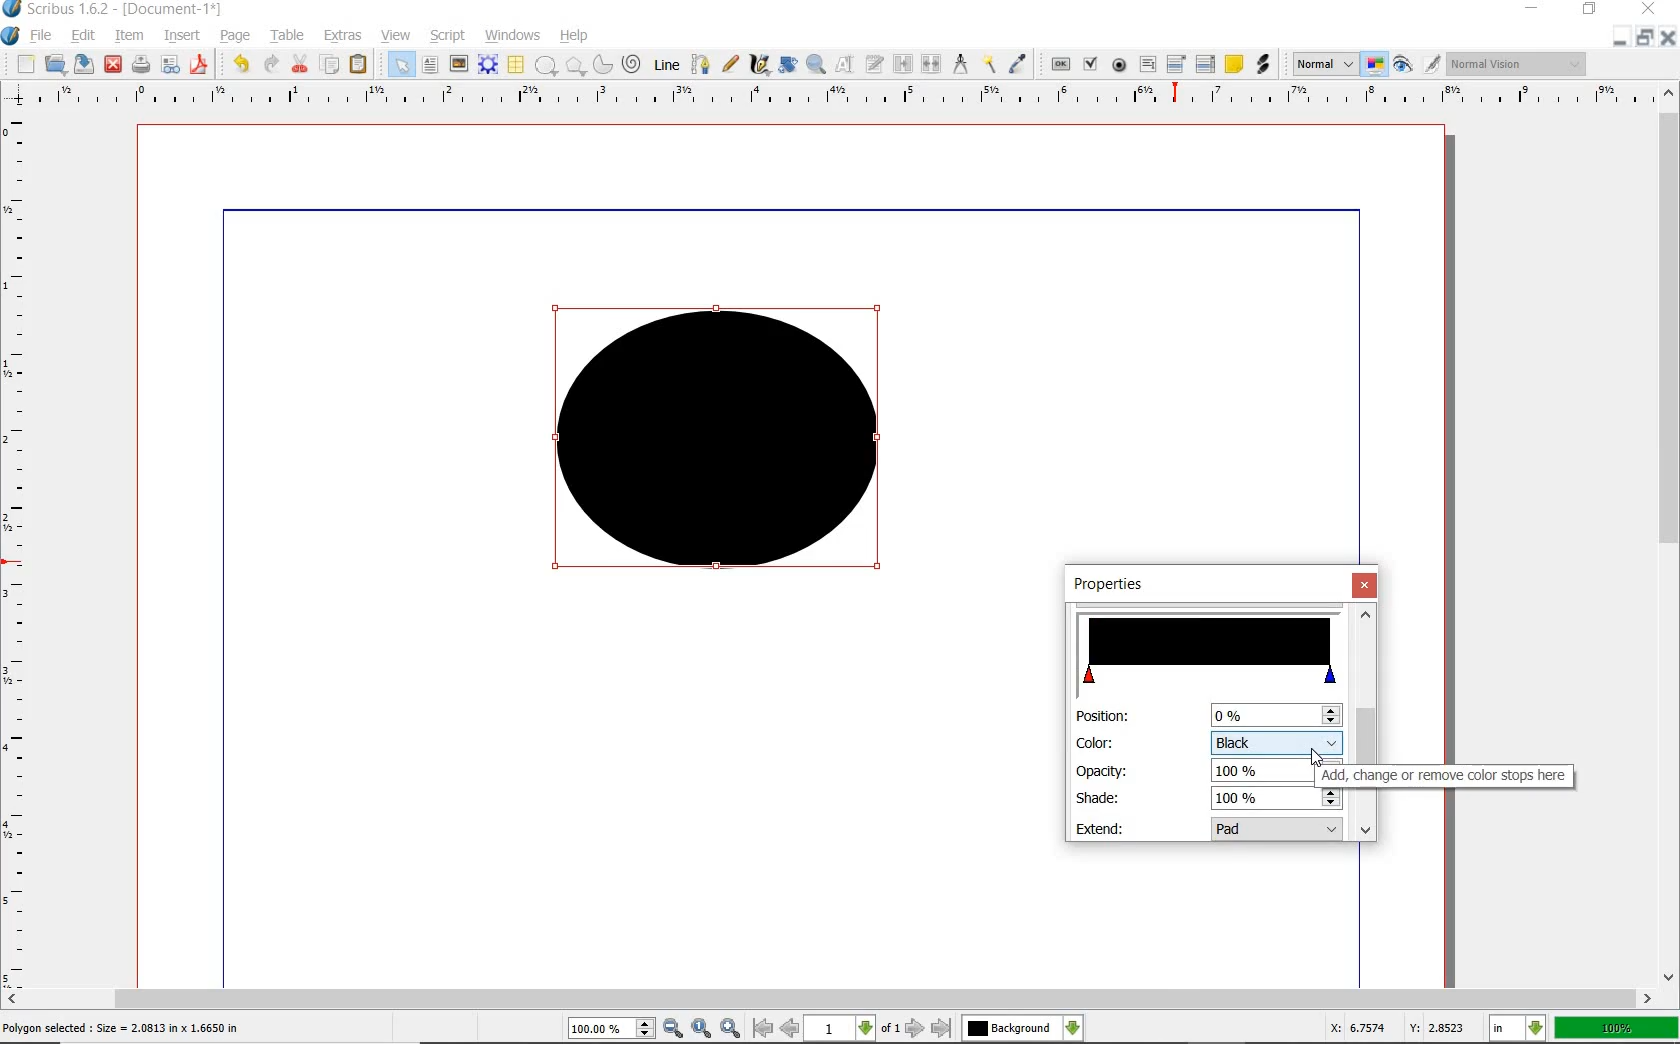 The image size is (1680, 1044). What do you see at coordinates (332, 65) in the screenshot?
I see `COPY` at bounding box center [332, 65].